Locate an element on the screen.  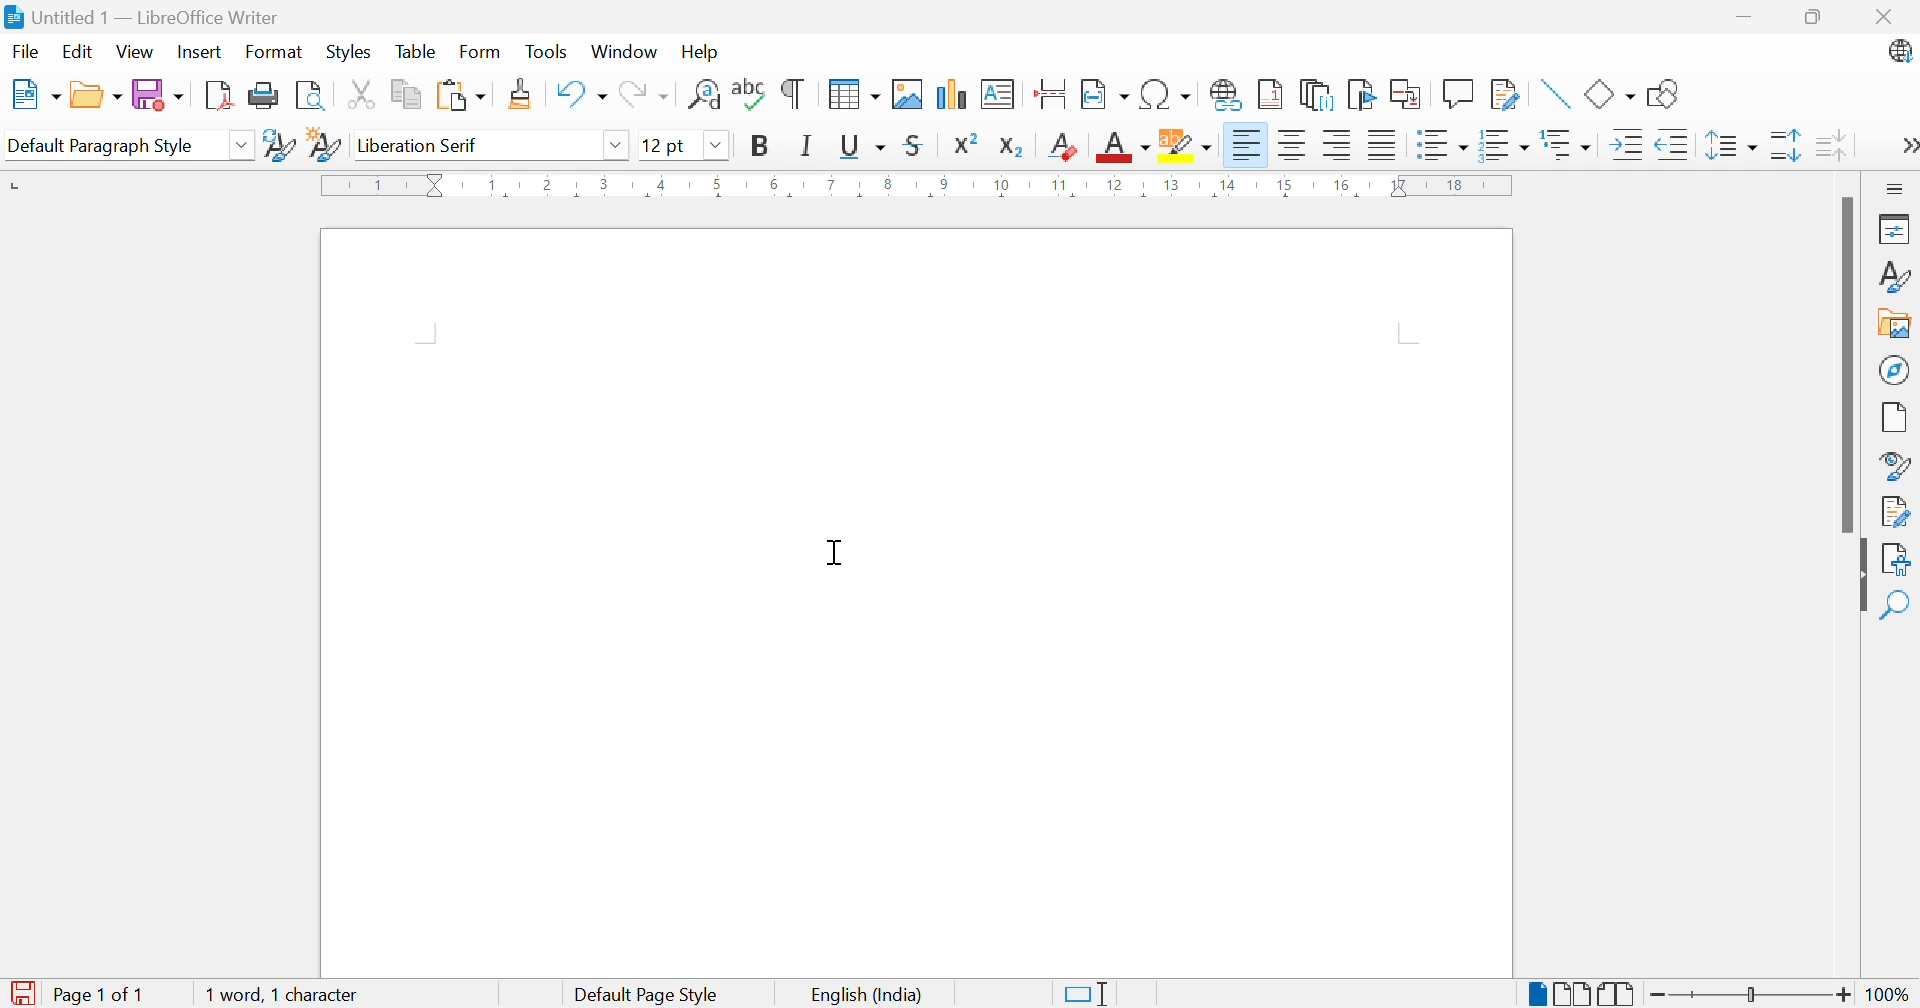
Style inspector is located at coordinates (1891, 467).